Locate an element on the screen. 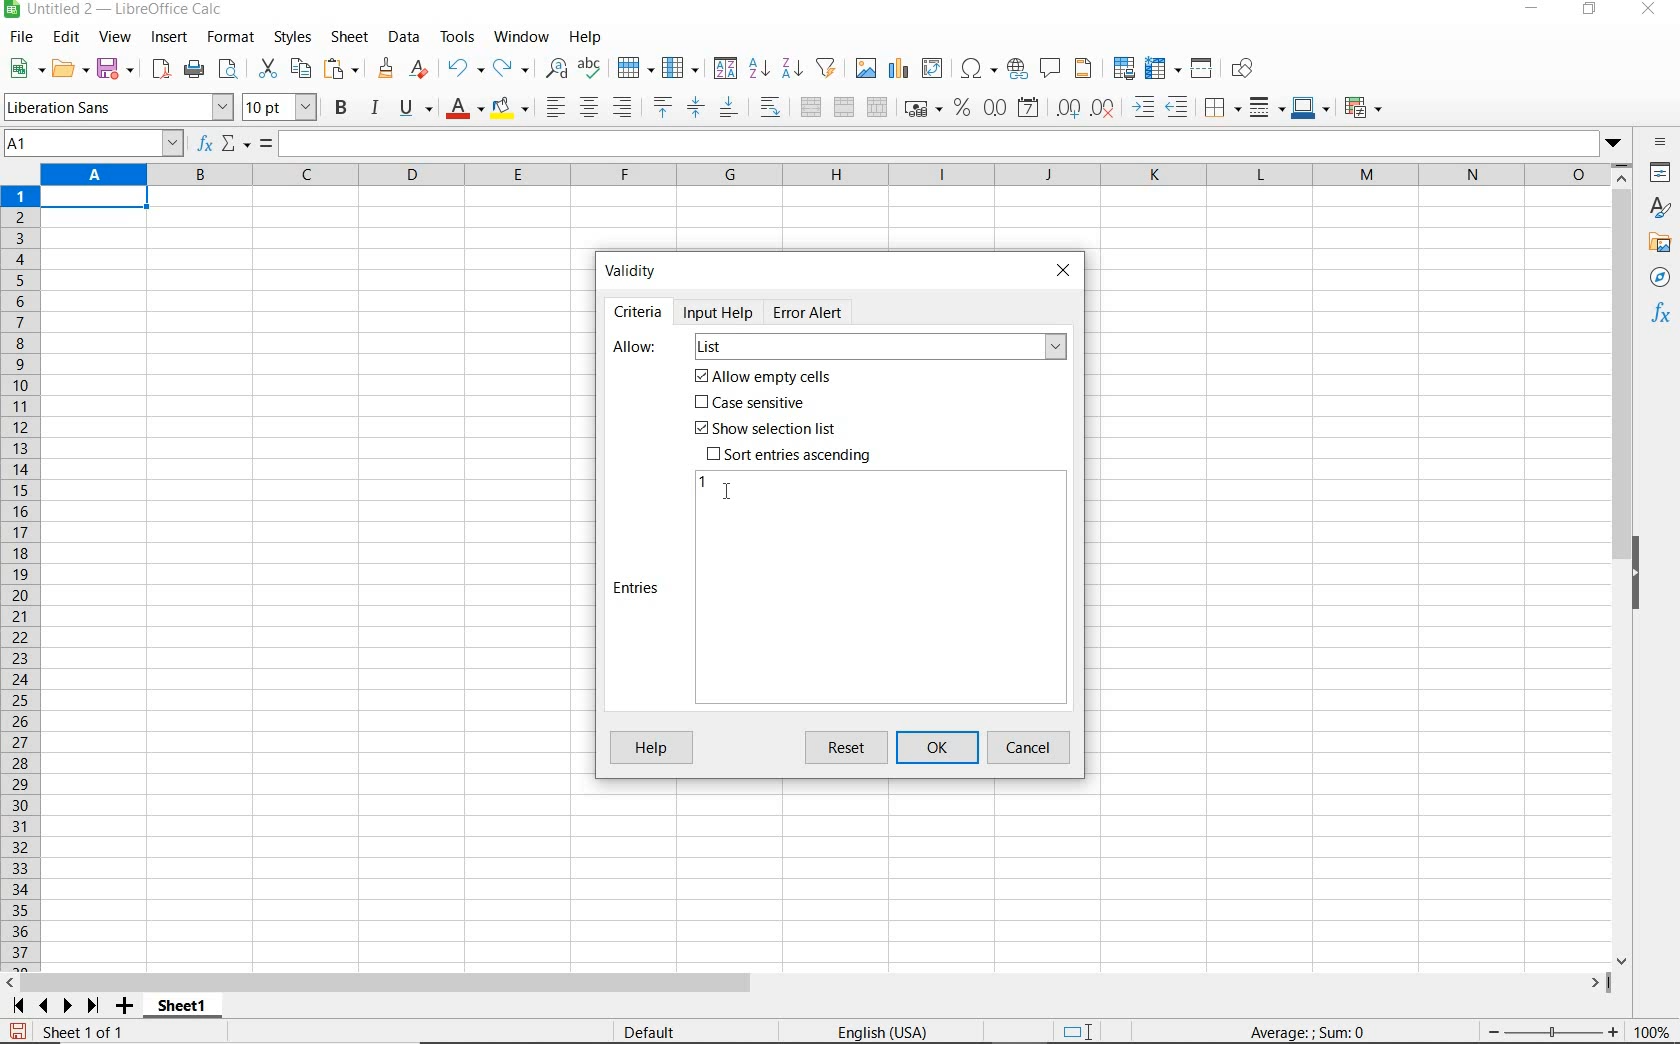 The width and height of the screenshot is (1680, 1044). coditional is located at coordinates (1361, 108).